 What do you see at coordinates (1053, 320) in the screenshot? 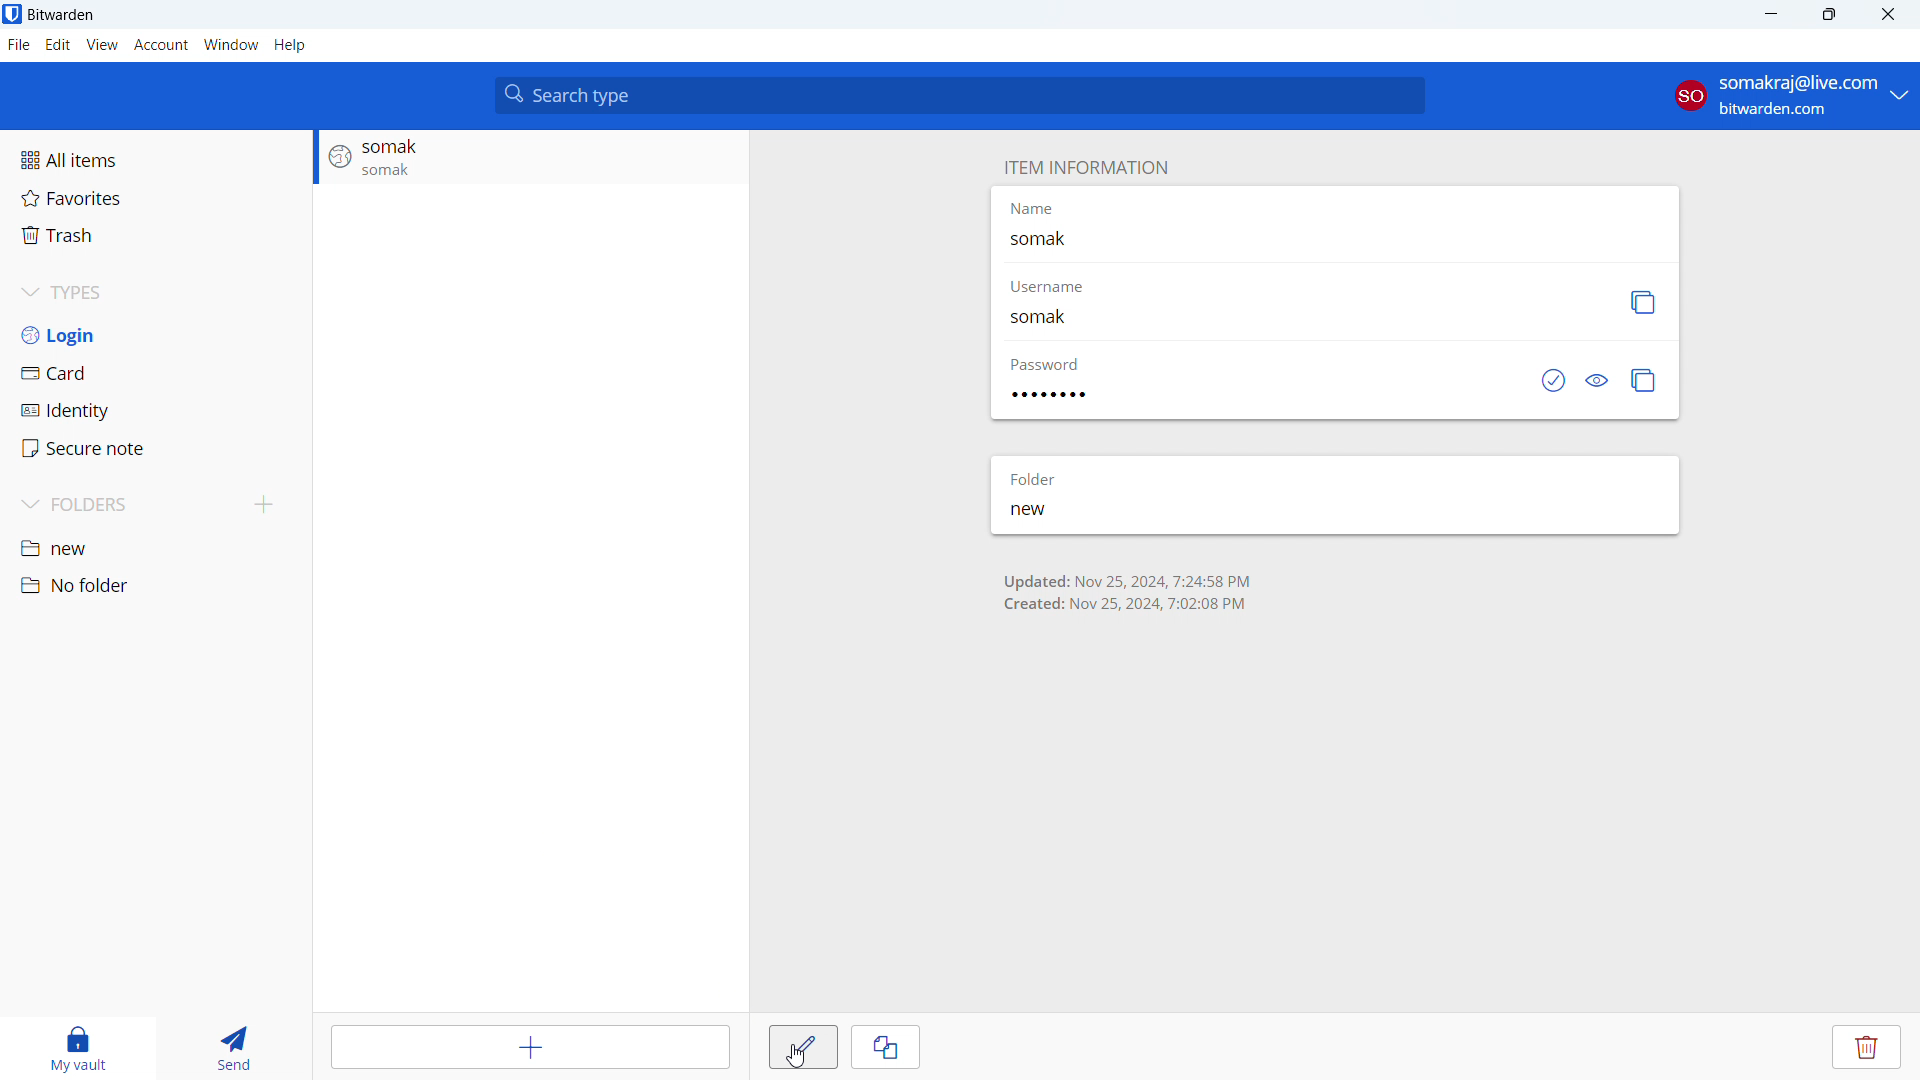
I see `somak` at bounding box center [1053, 320].